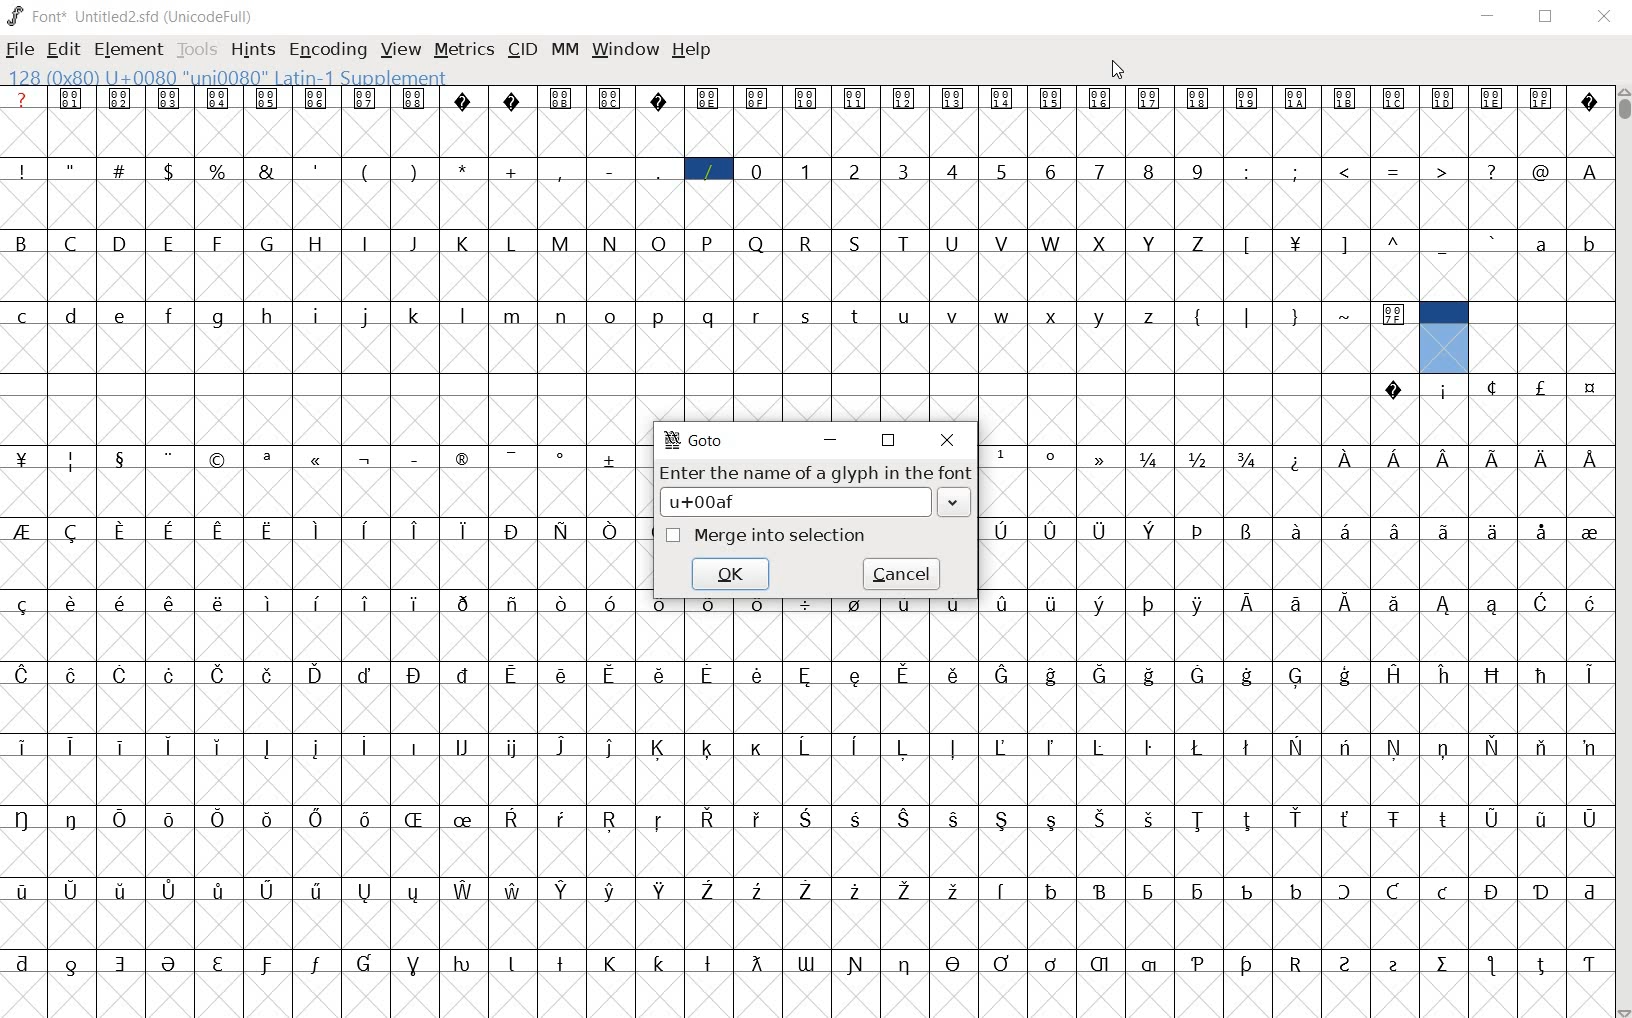 This screenshot has width=1632, height=1018. What do you see at coordinates (564, 457) in the screenshot?
I see `Symbol` at bounding box center [564, 457].